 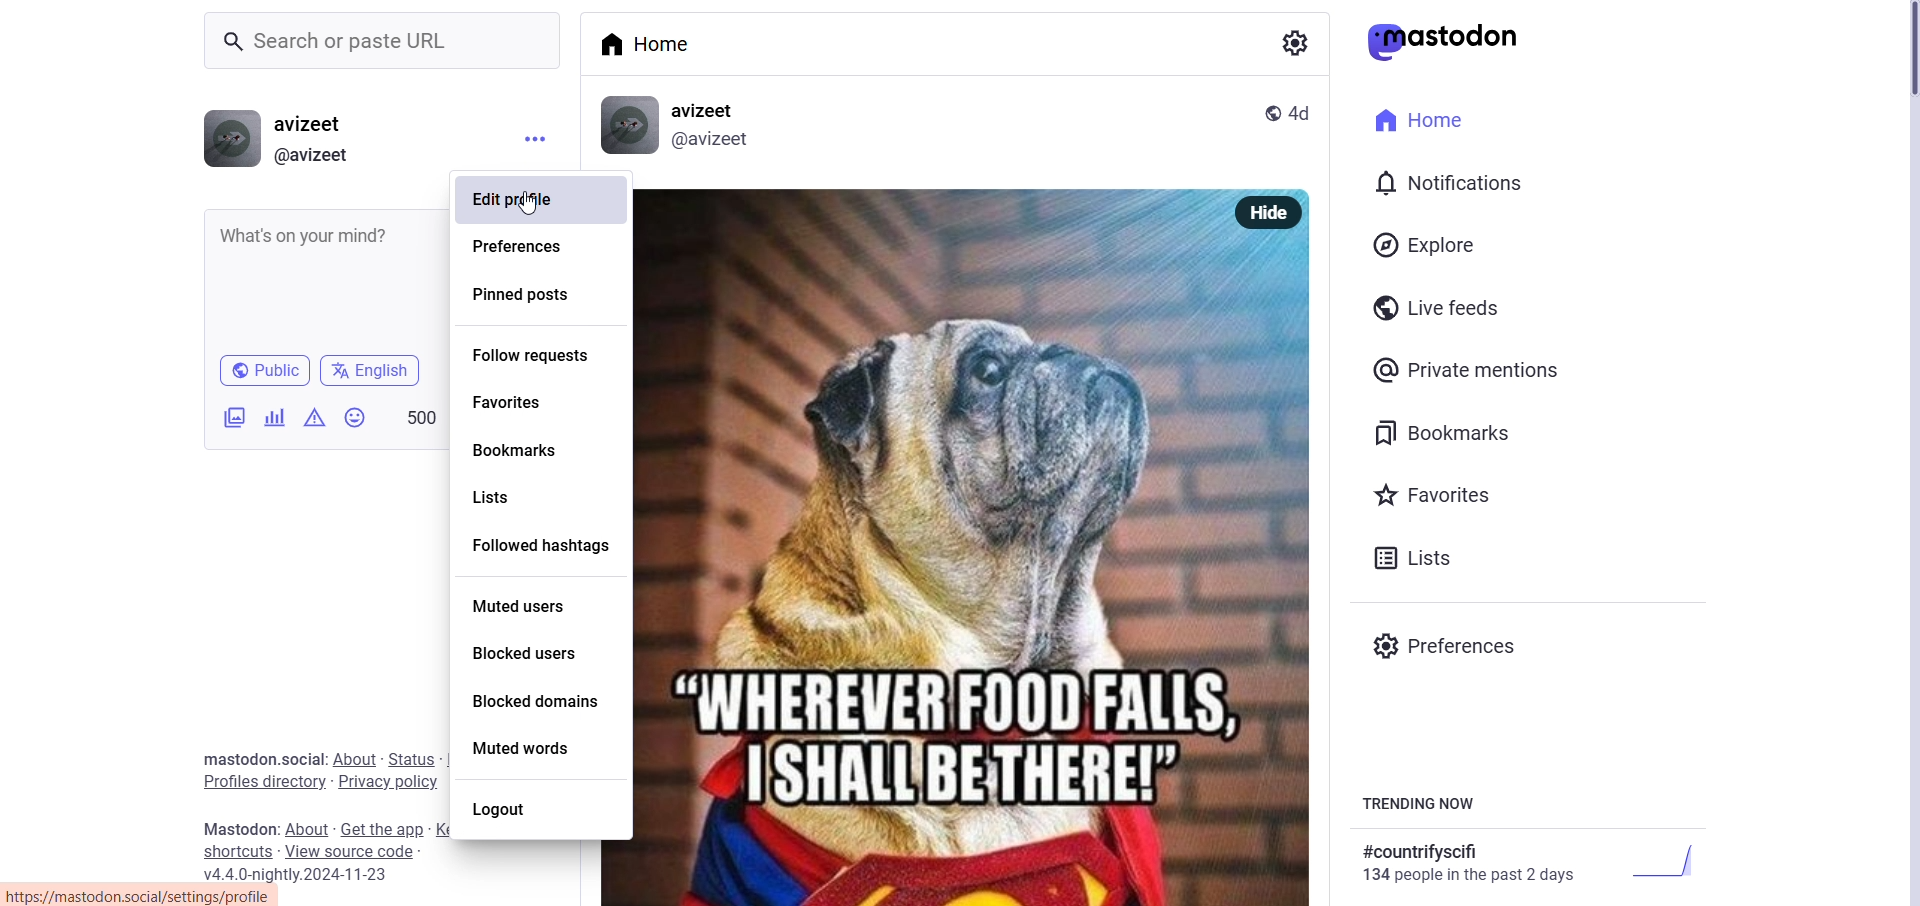 What do you see at coordinates (518, 201) in the screenshot?
I see `edit profile` at bounding box center [518, 201].